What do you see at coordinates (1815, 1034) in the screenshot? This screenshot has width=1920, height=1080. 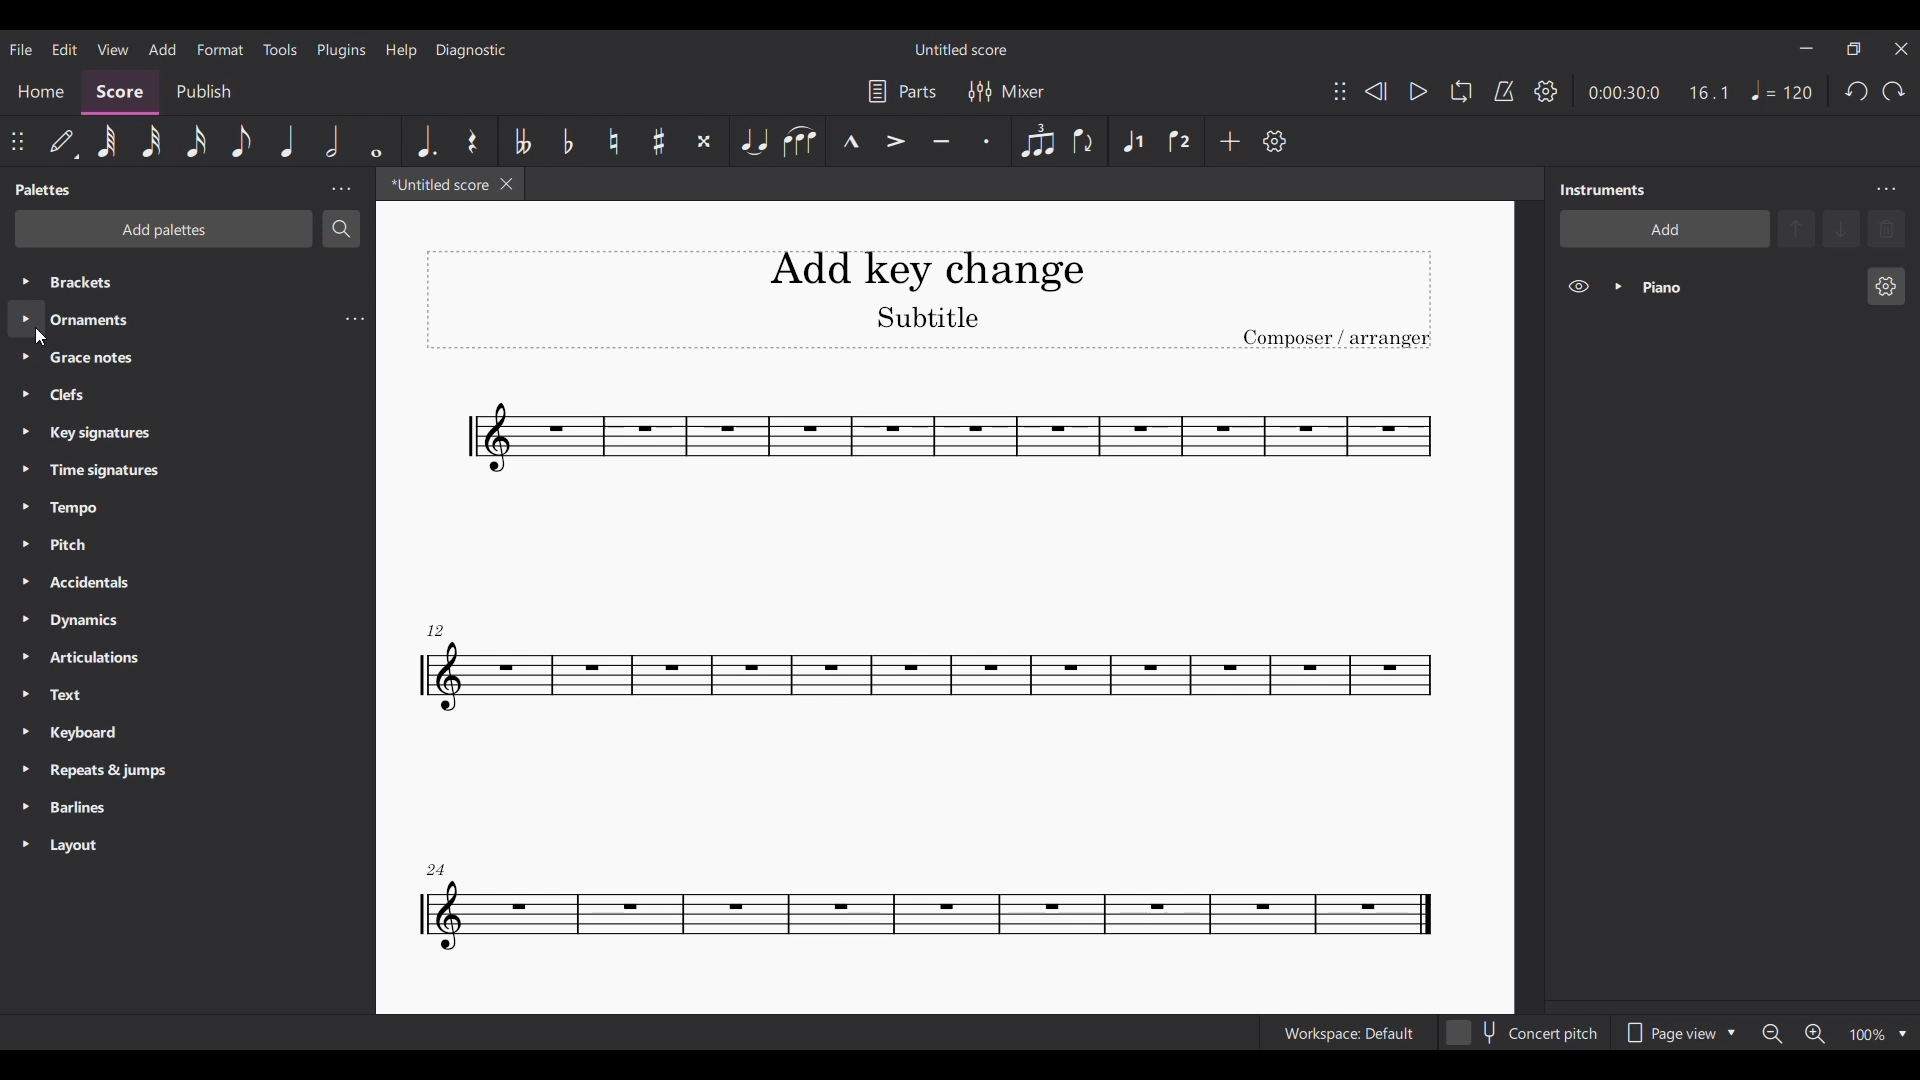 I see `Zoom in` at bounding box center [1815, 1034].